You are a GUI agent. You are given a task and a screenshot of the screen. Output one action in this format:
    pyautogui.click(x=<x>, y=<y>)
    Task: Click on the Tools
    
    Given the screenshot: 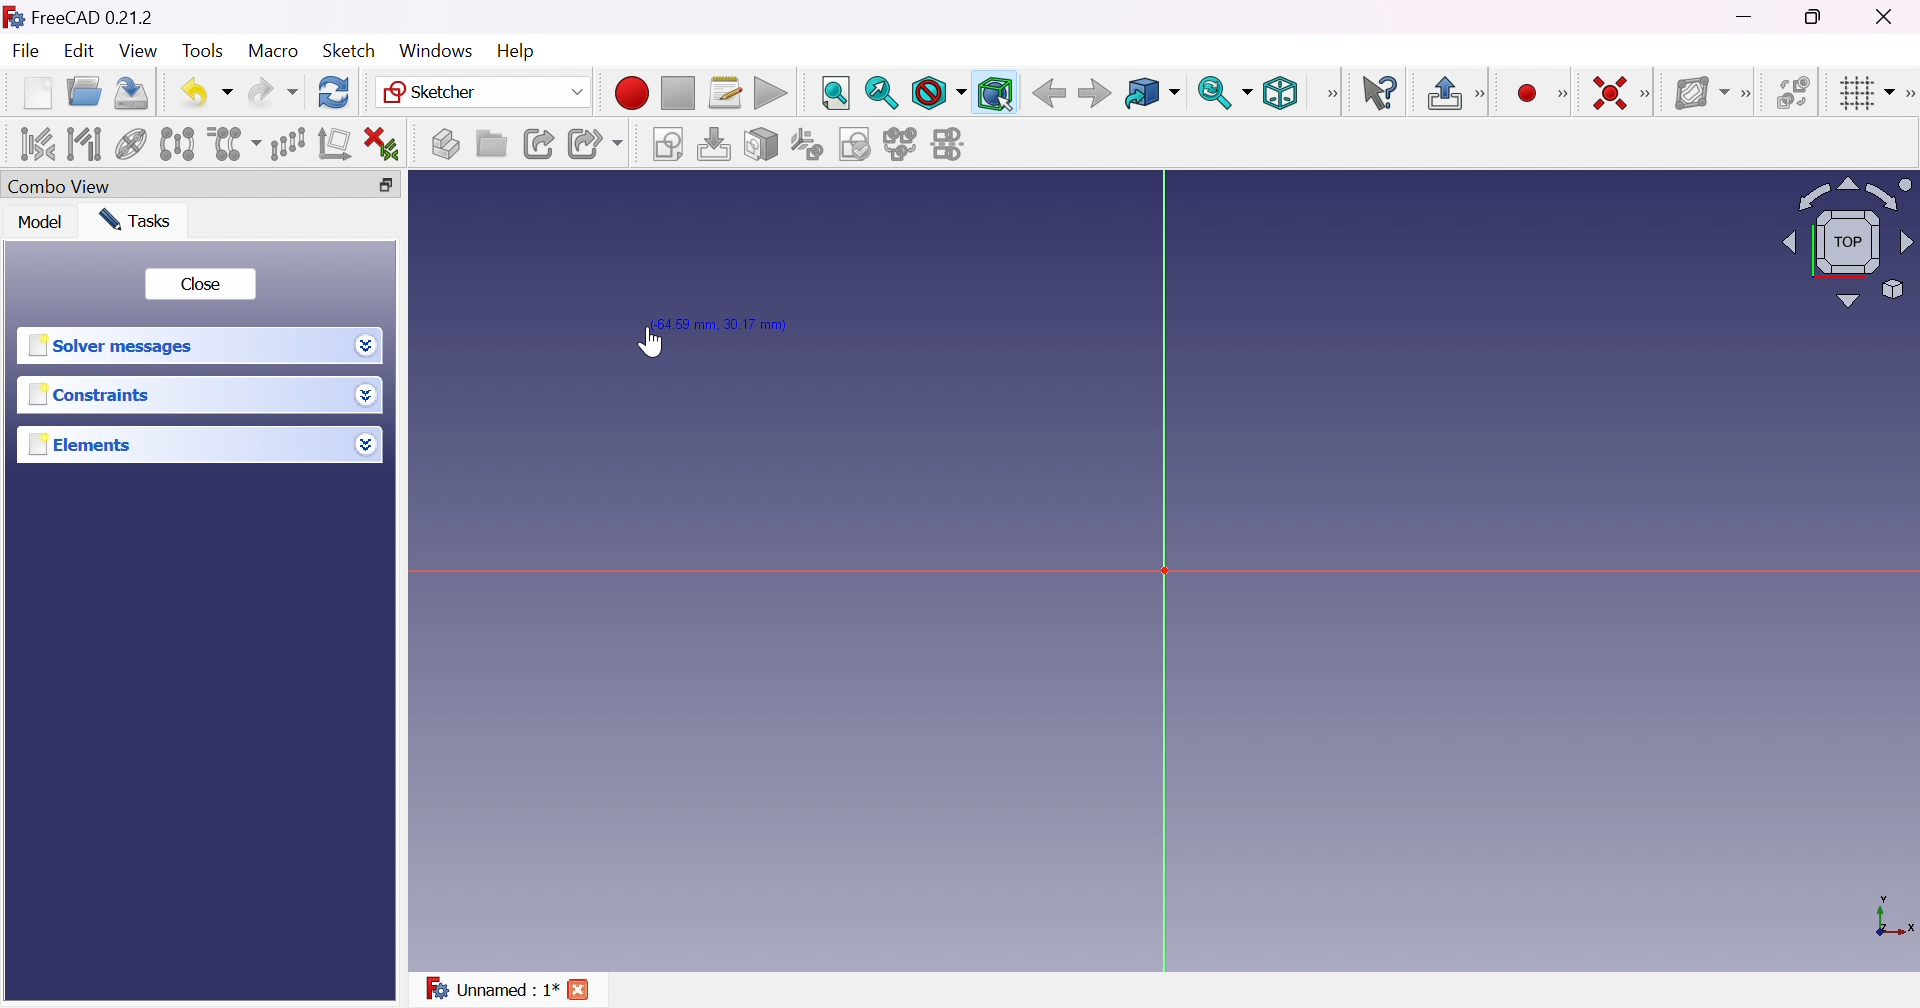 What is the action you would take?
    pyautogui.click(x=204, y=51)
    